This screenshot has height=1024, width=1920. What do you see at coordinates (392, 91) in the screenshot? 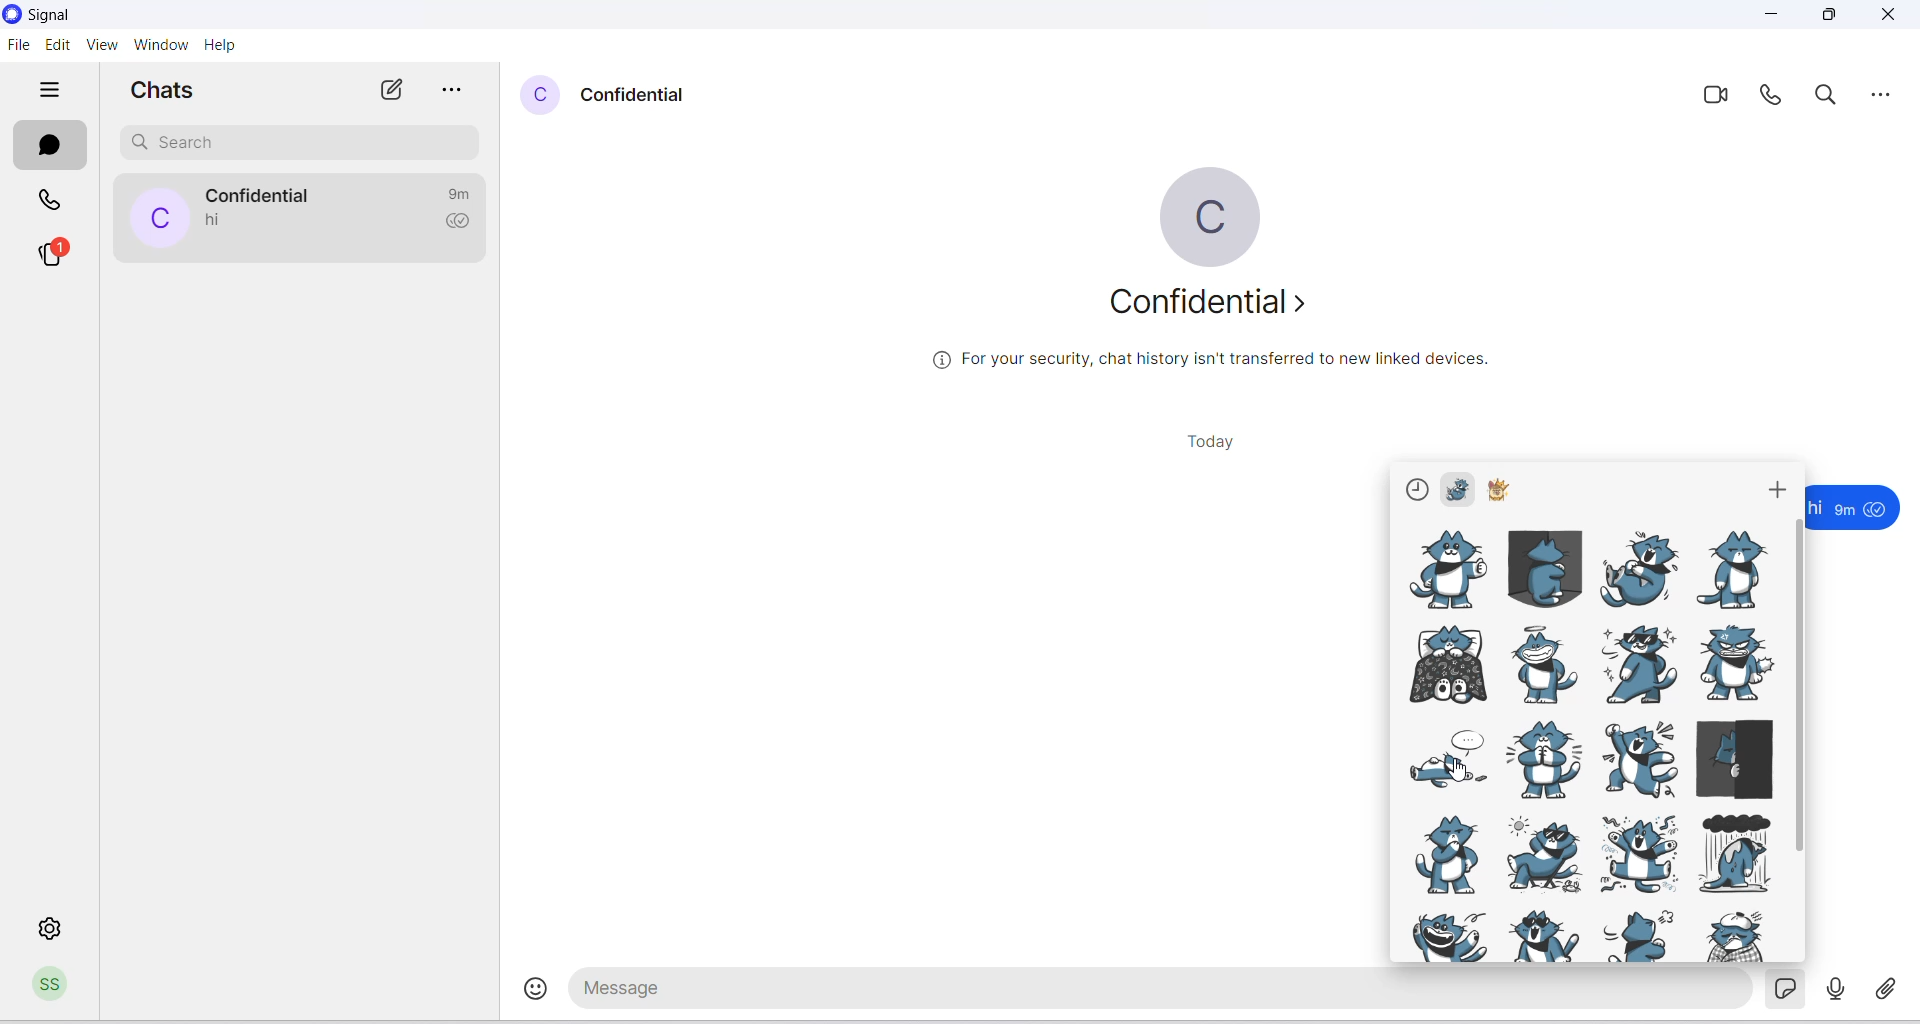
I see `new chat` at bounding box center [392, 91].